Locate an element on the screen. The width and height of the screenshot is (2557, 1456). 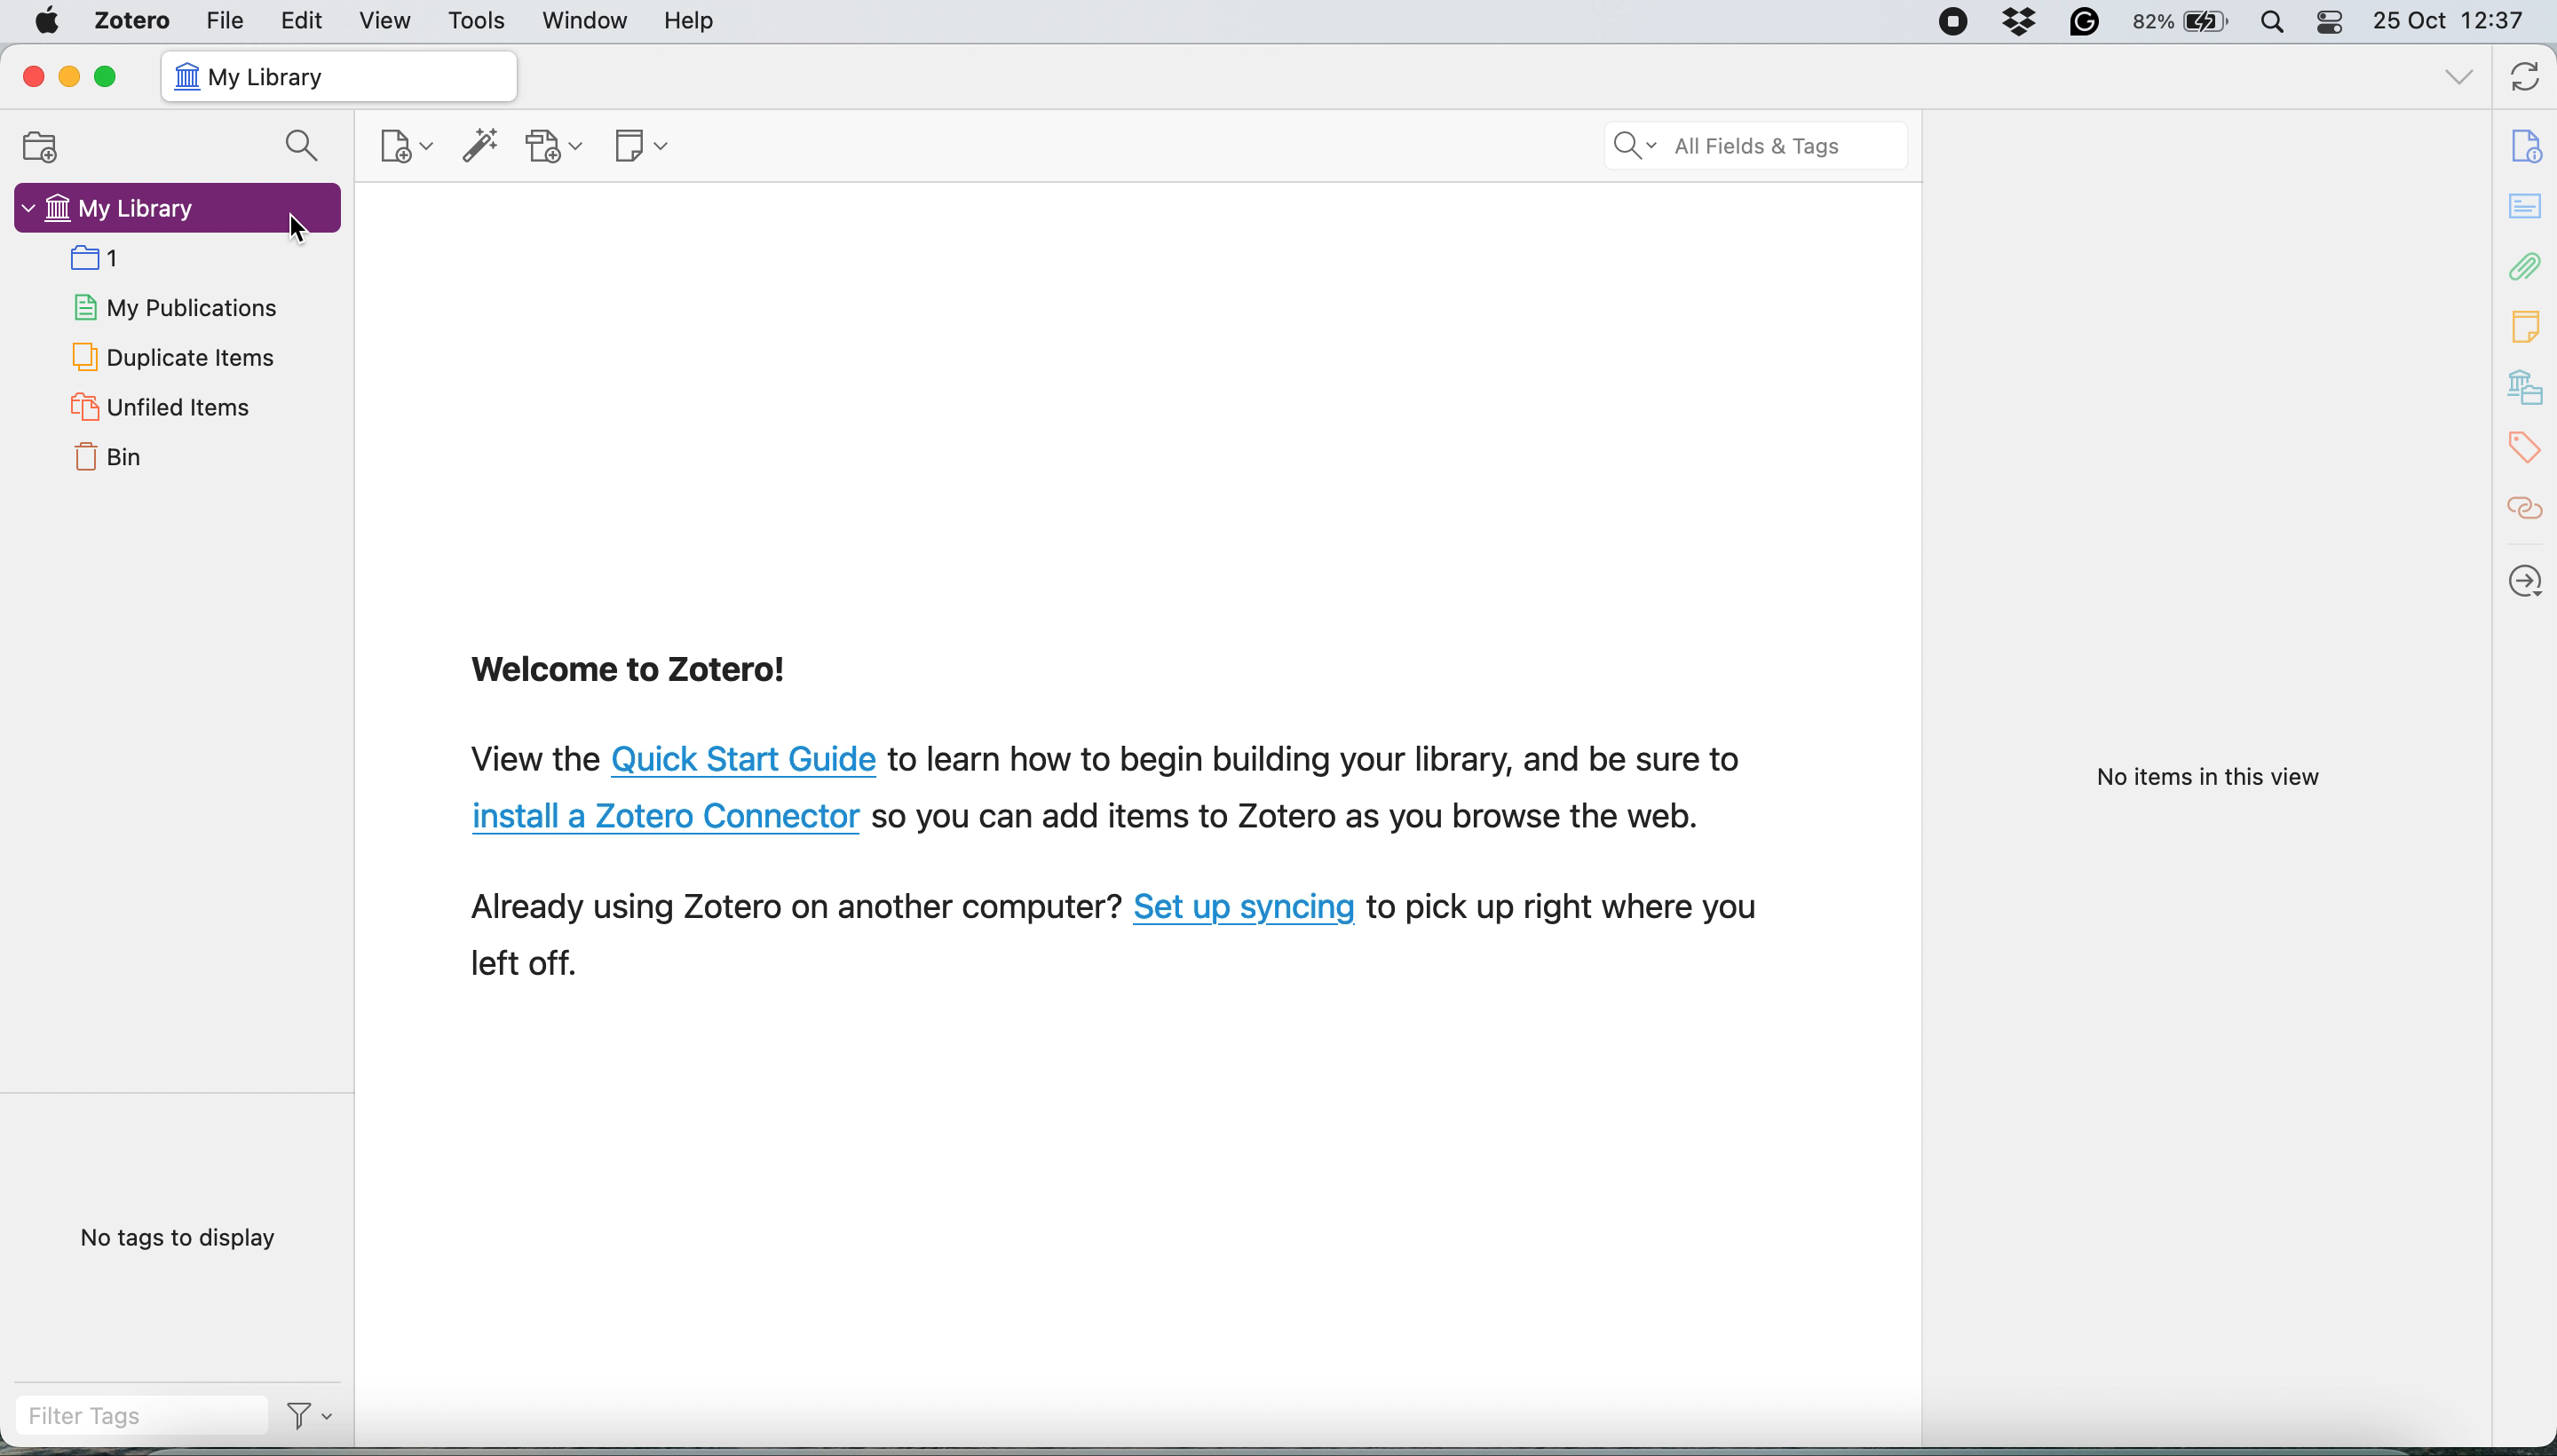
25 Oct 12:37 is located at coordinates (2454, 22).